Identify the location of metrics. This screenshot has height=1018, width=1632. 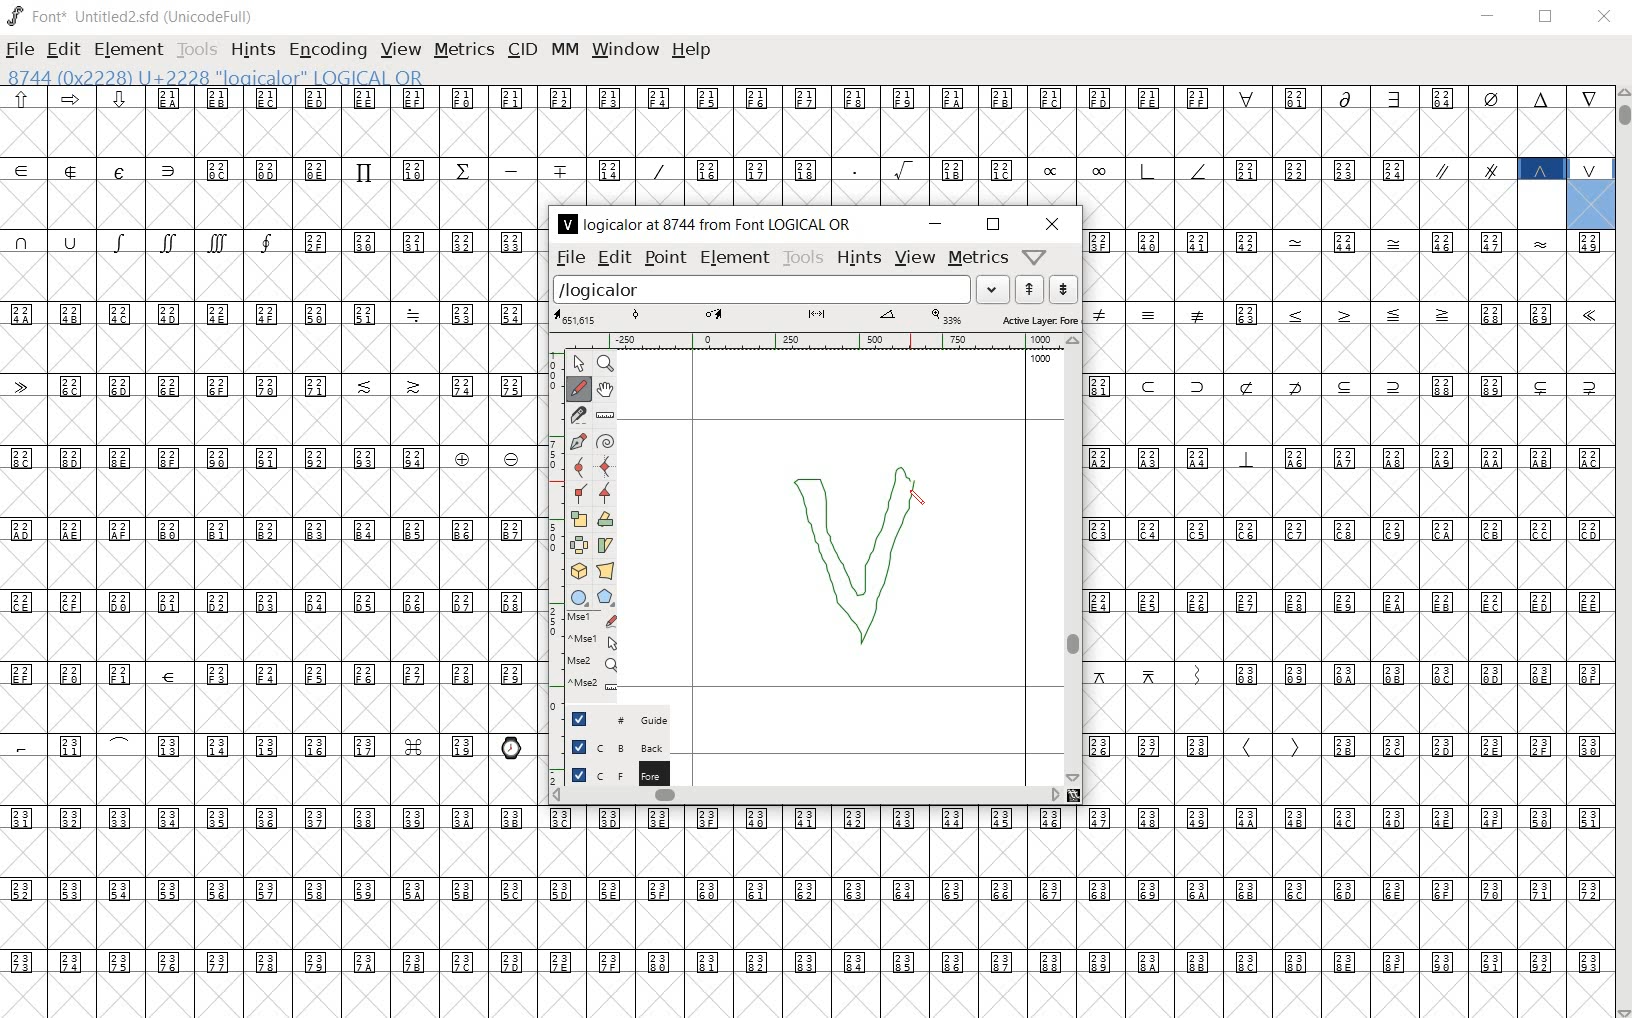
(463, 51).